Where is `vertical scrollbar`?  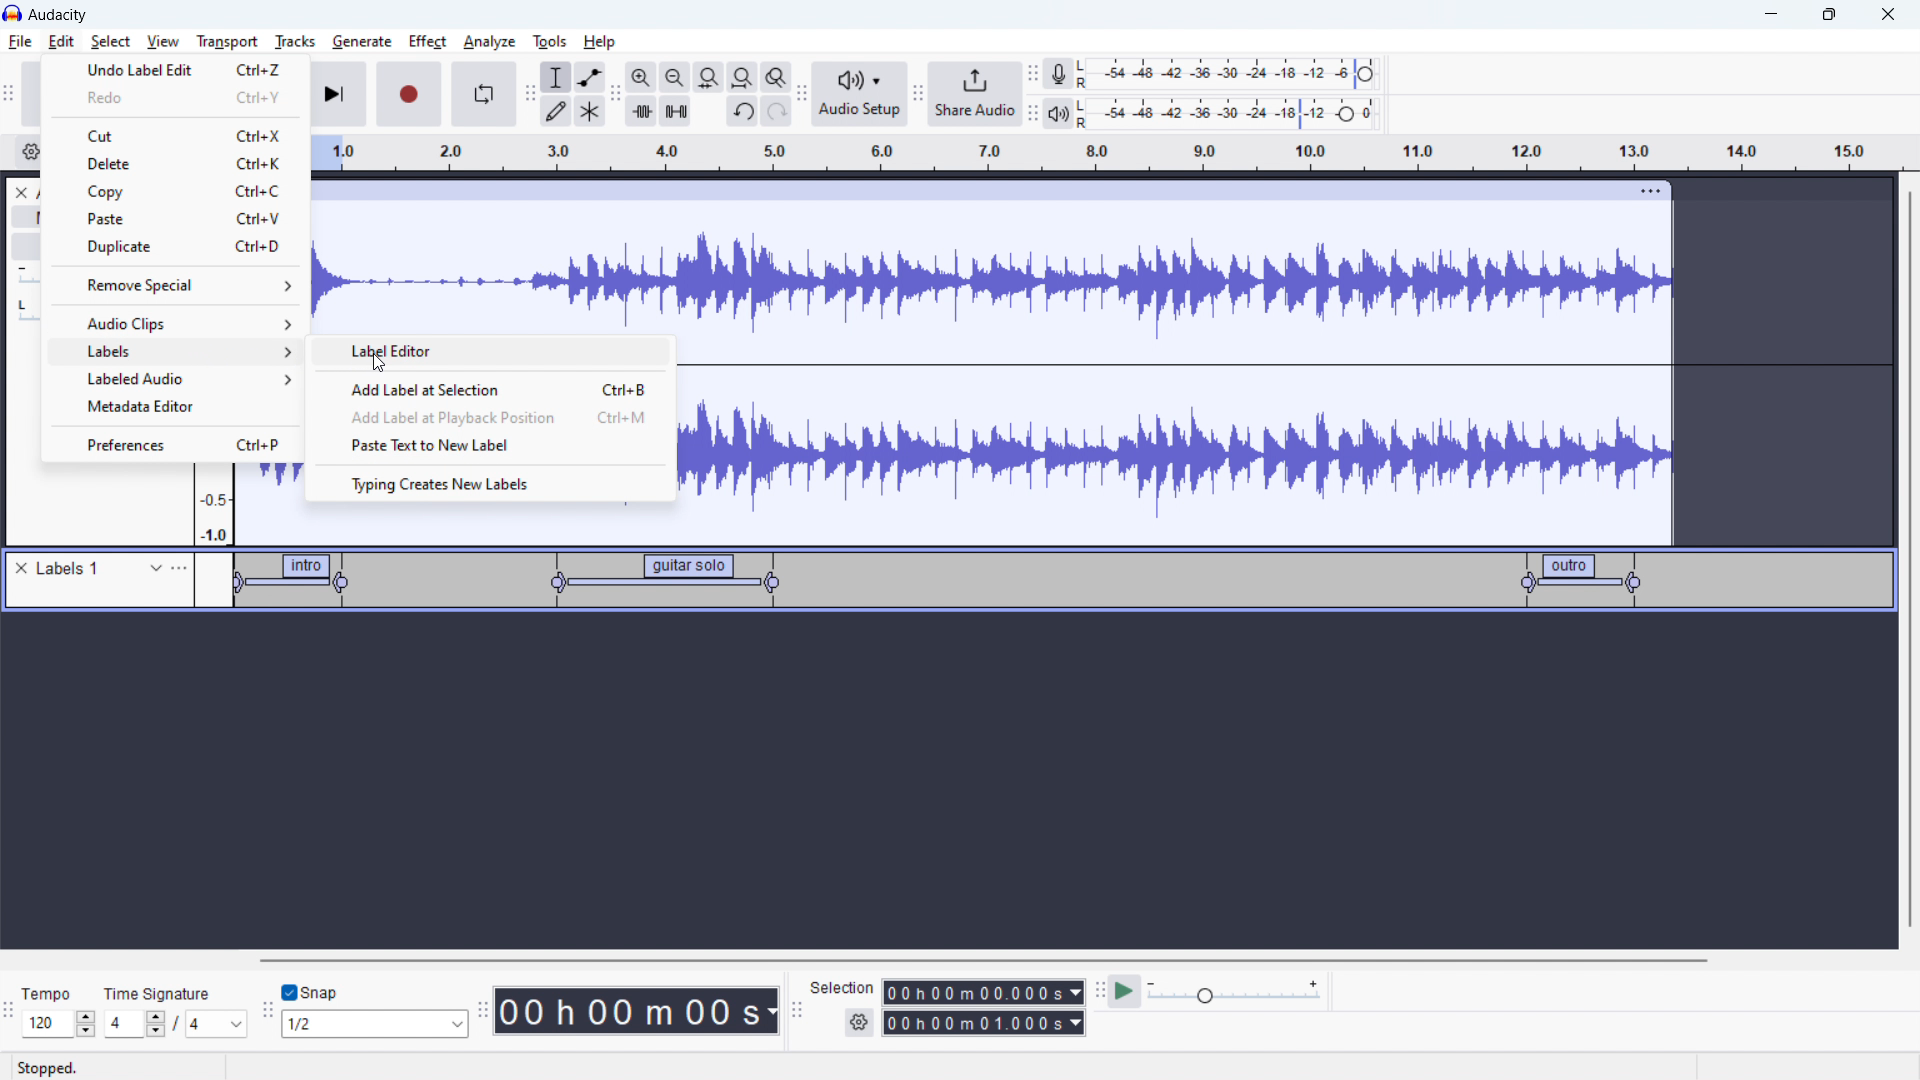
vertical scrollbar is located at coordinates (1907, 486).